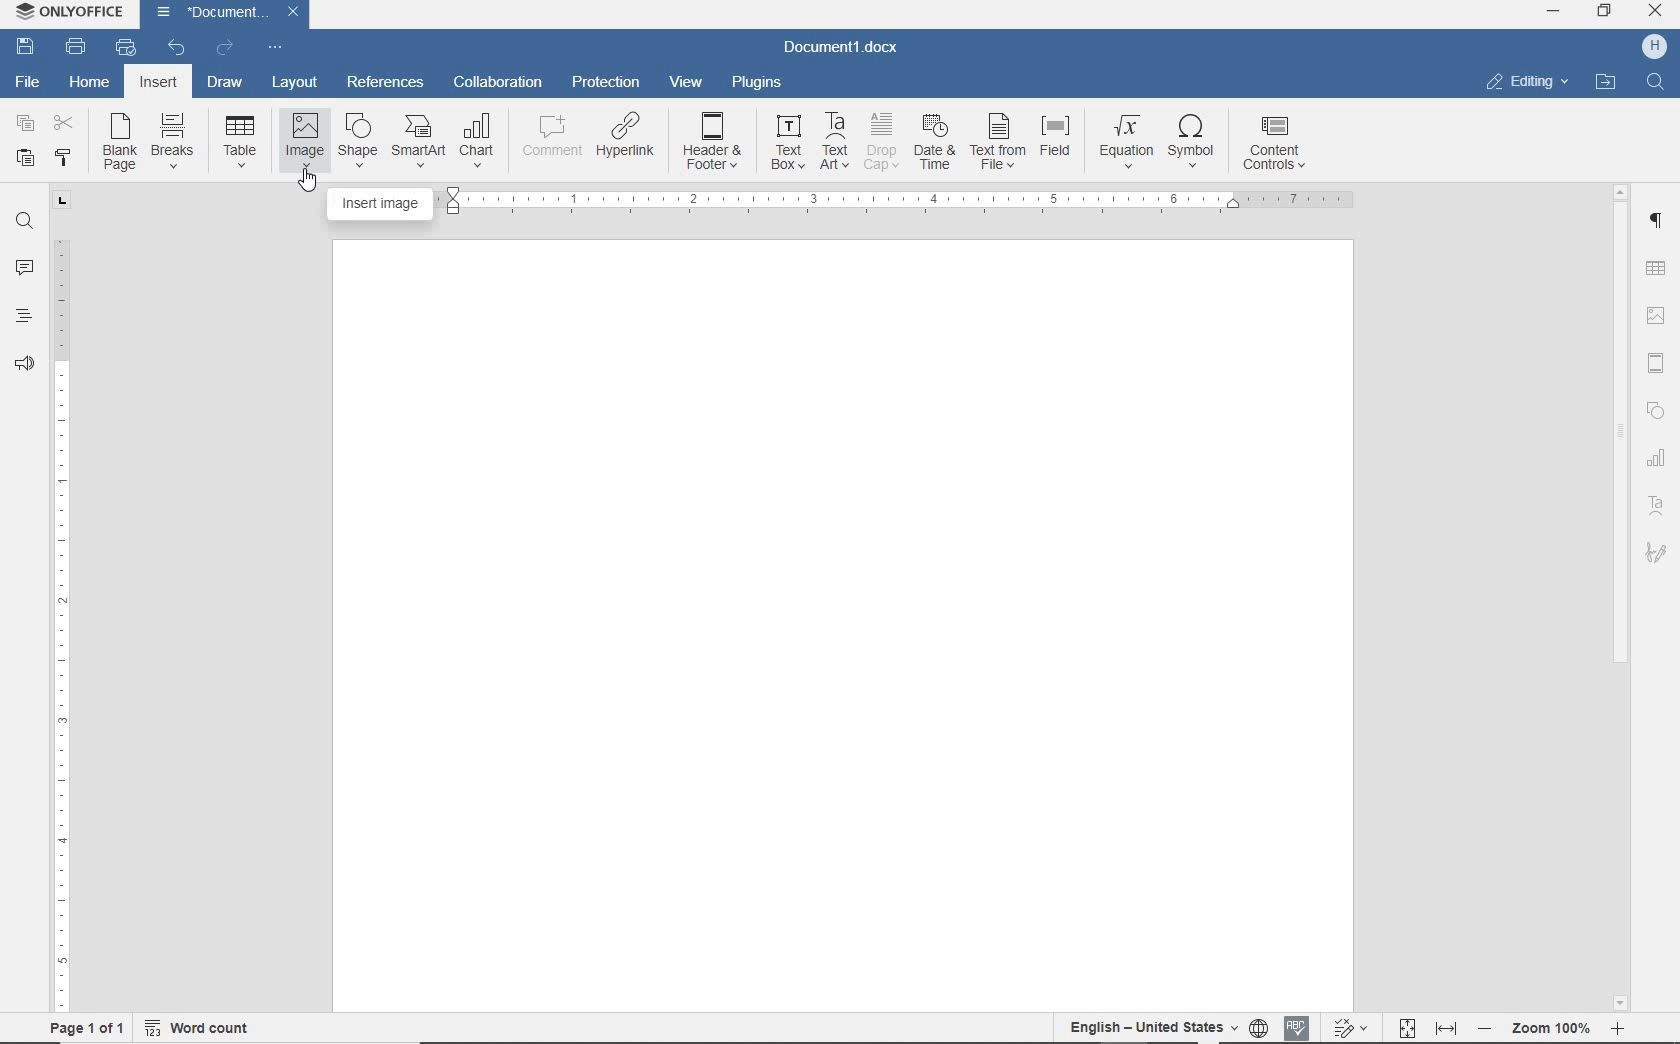  What do you see at coordinates (302, 187) in the screenshot?
I see `Pointer` at bounding box center [302, 187].